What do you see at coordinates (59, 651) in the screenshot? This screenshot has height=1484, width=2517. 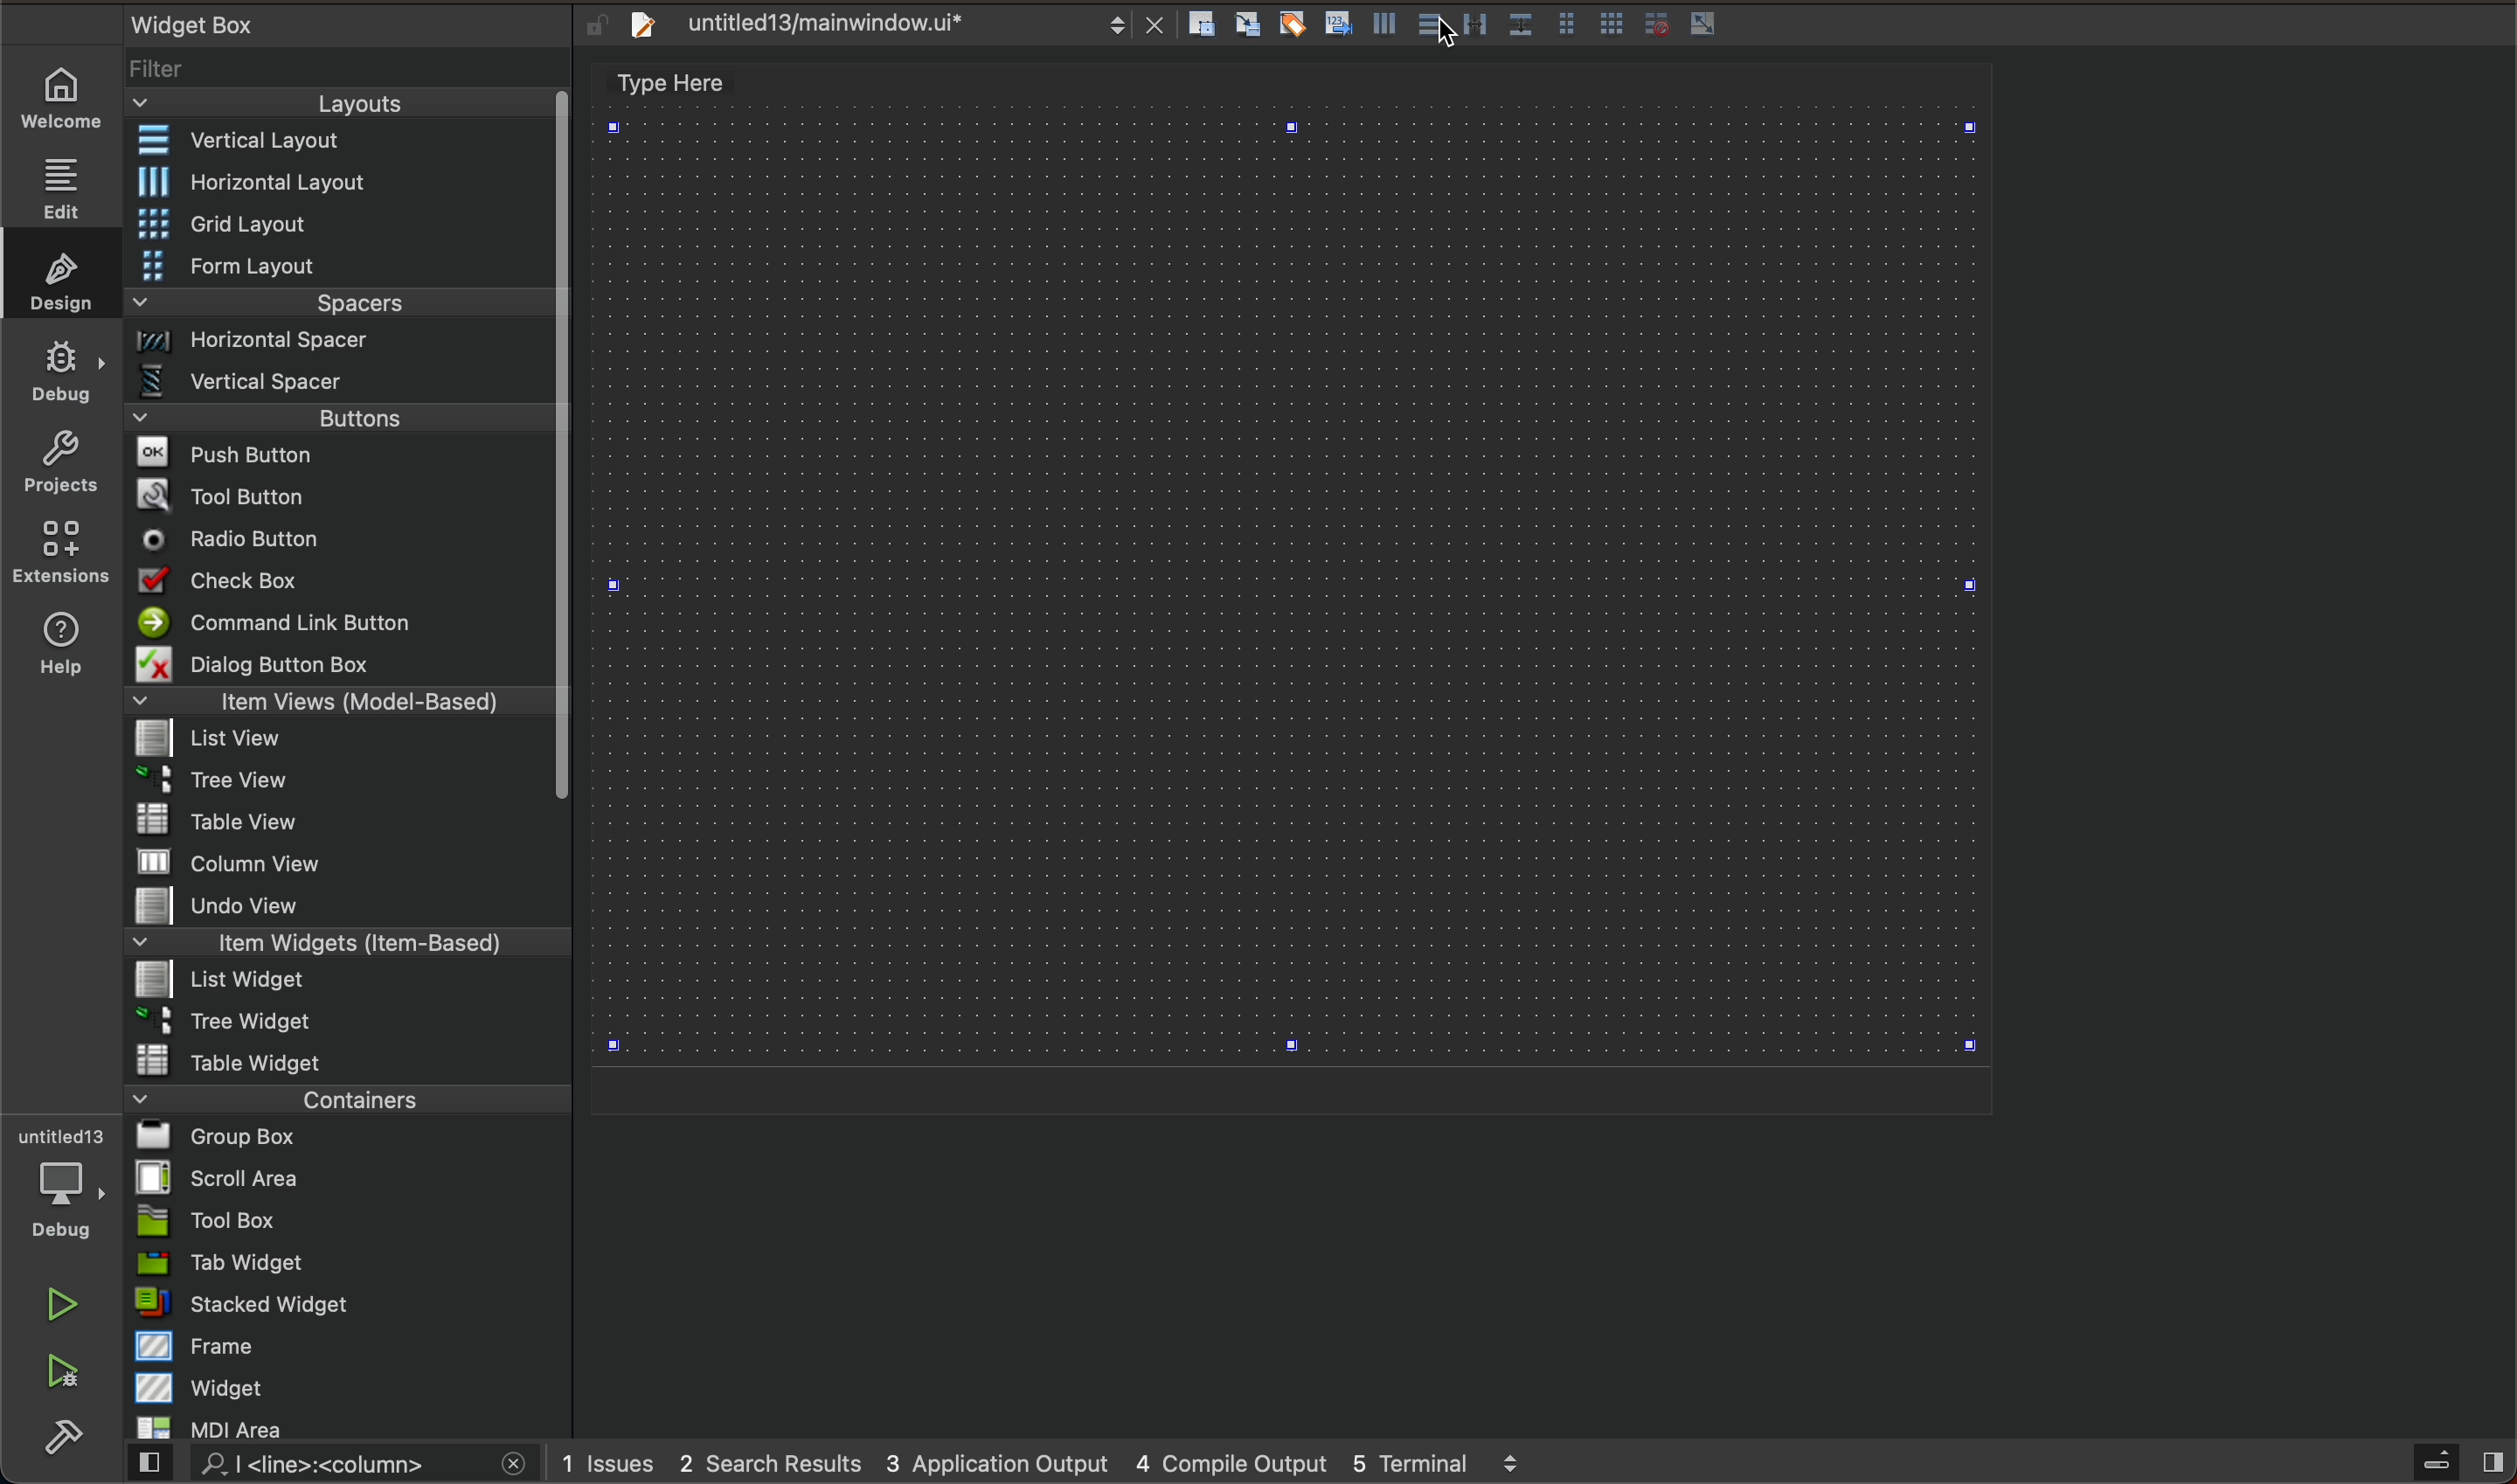 I see `help` at bounding box center [59, 651].